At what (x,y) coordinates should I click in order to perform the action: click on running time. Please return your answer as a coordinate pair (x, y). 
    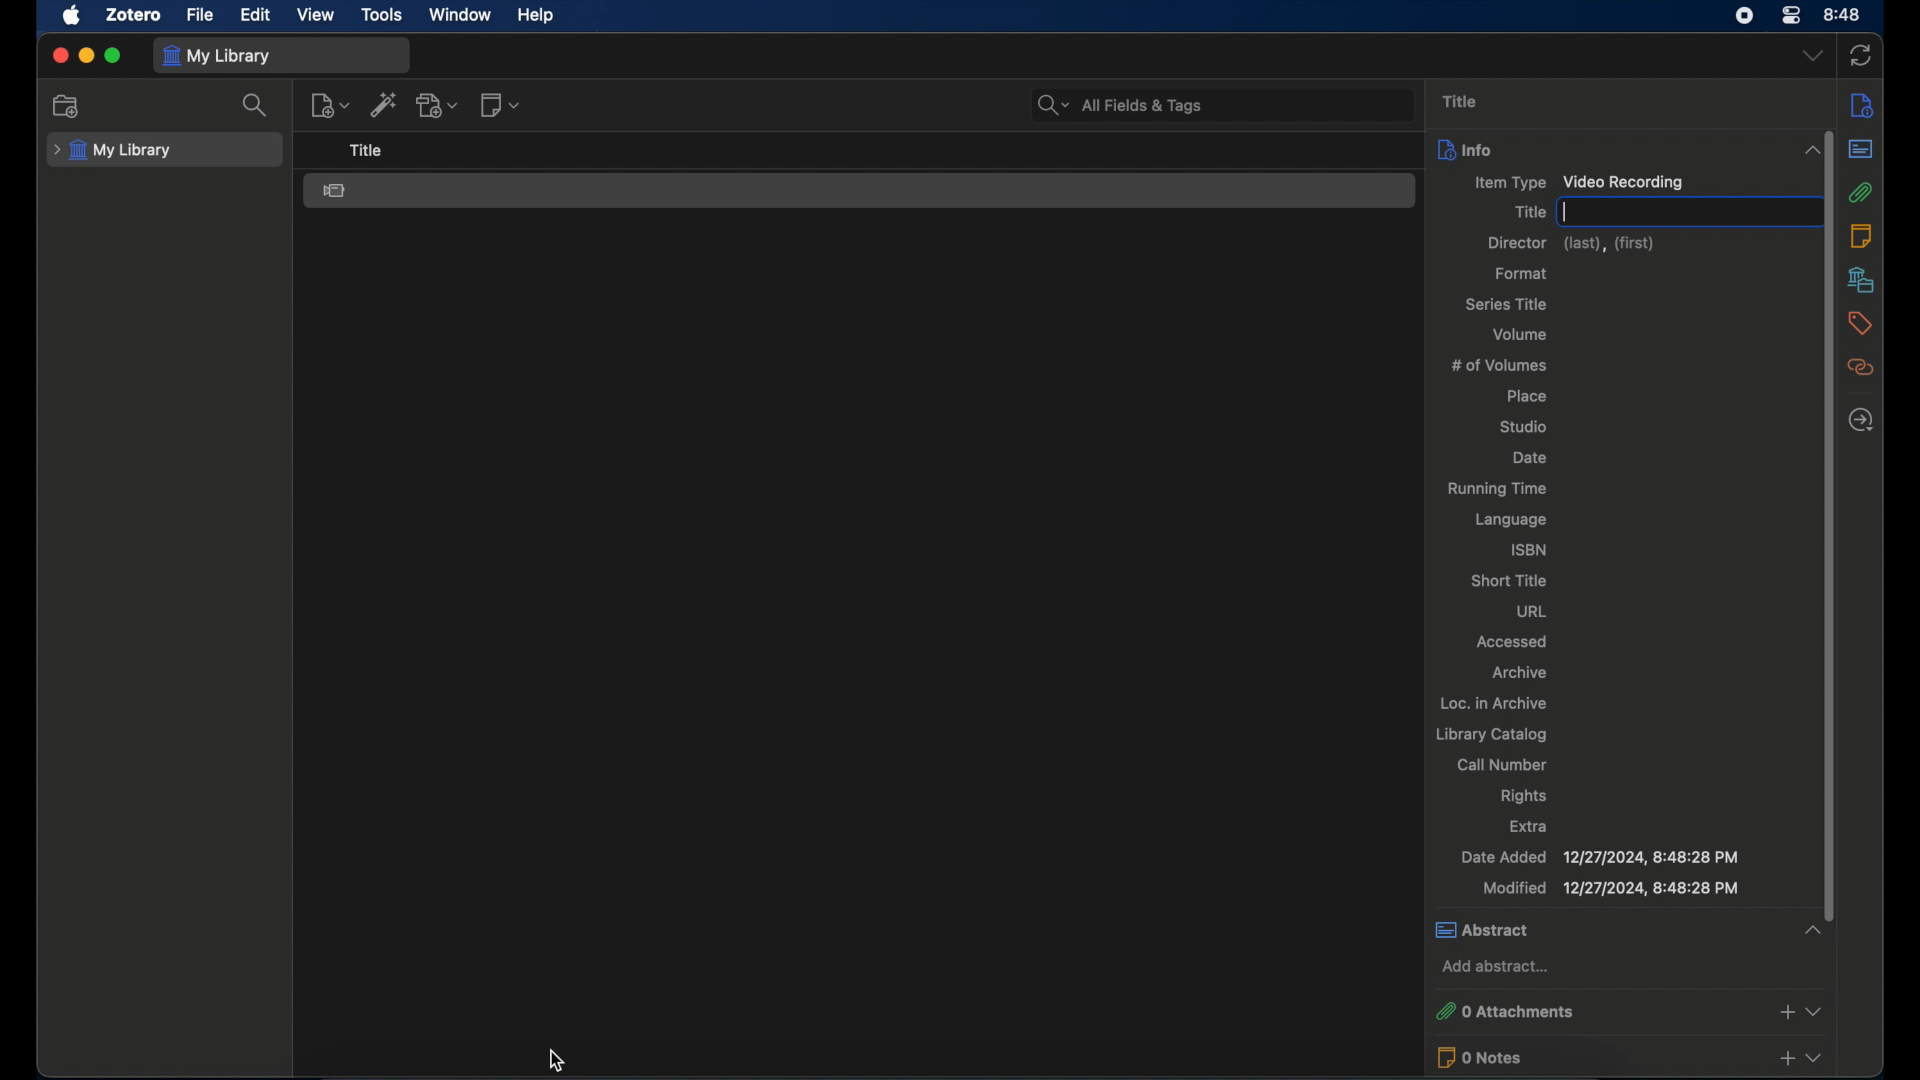
    Looking at the image, I should click on (1496, 489).